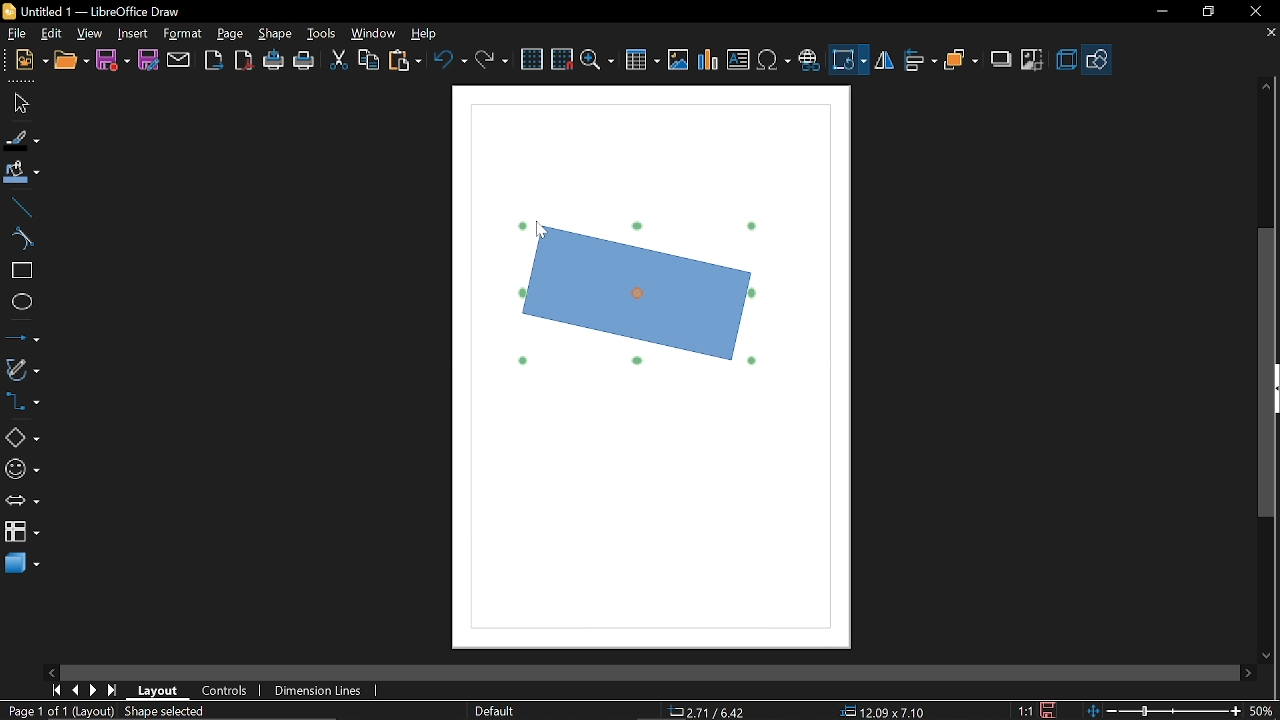  Describe the element at coordinates (848, 60) in the screenshot. I see `Transformaion` at that location.